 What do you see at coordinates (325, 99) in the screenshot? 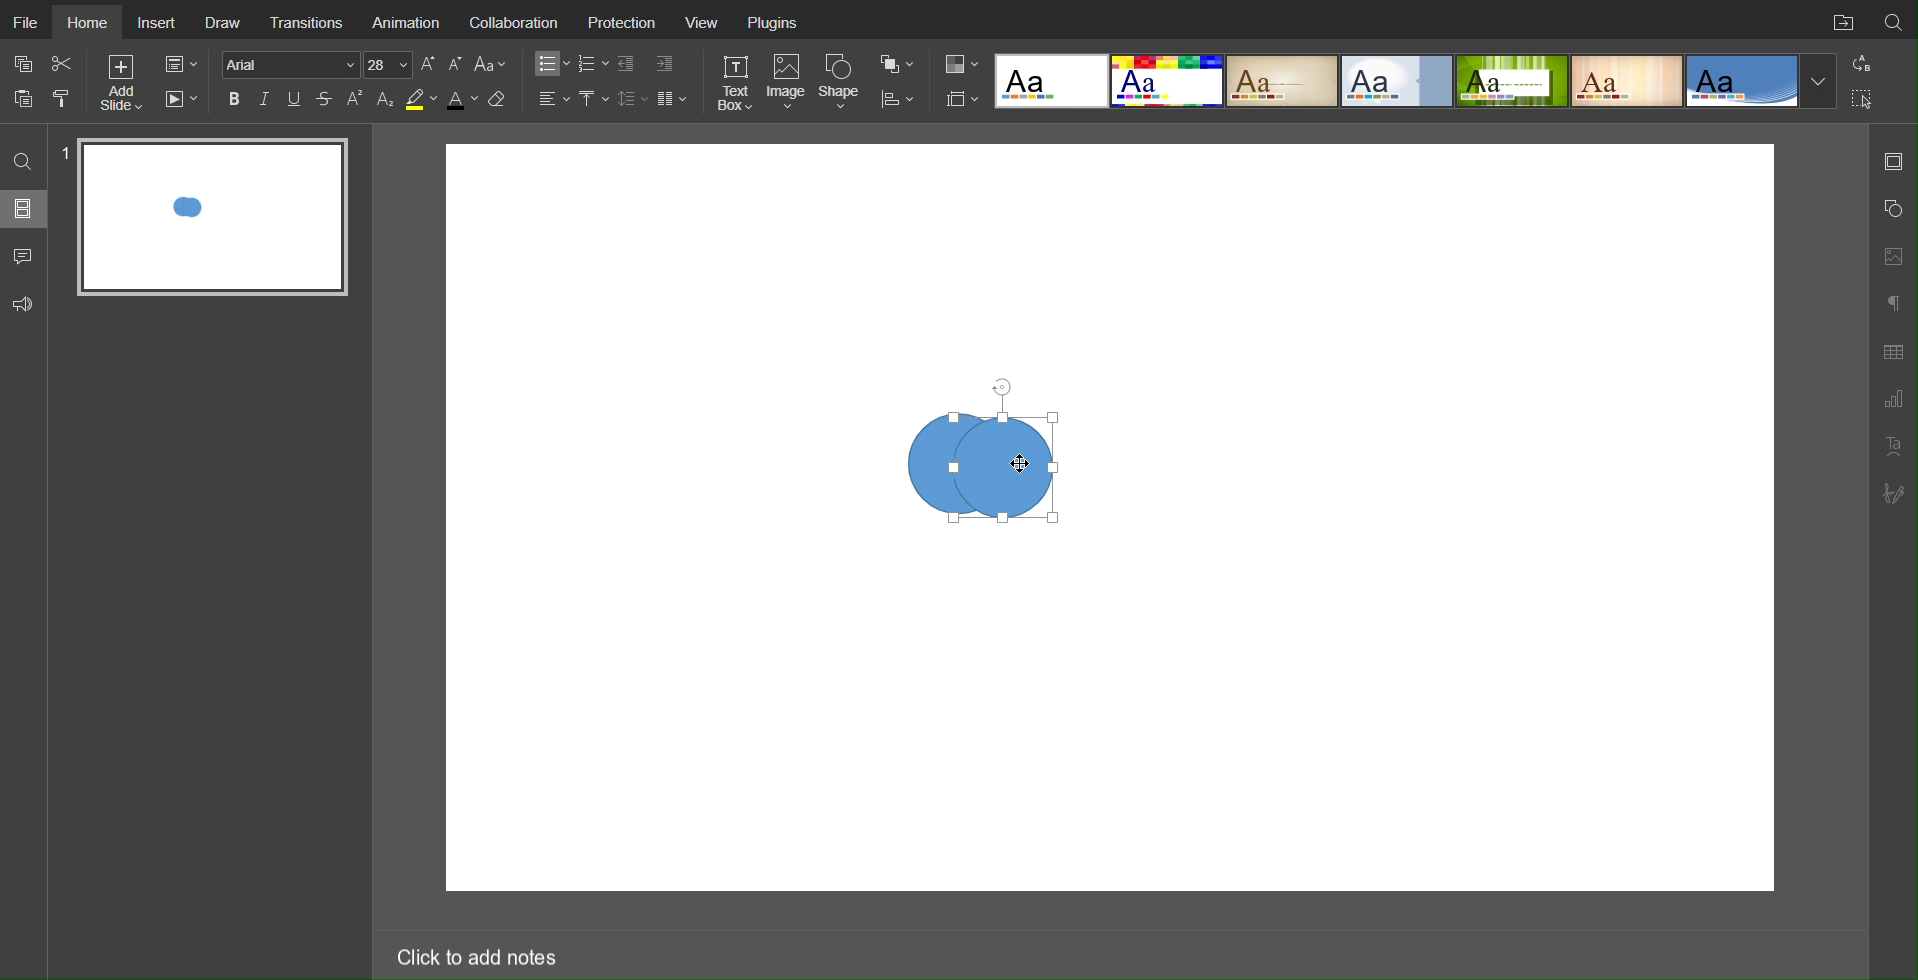
I see `Strikethrough` at bounding box center [325, 99].